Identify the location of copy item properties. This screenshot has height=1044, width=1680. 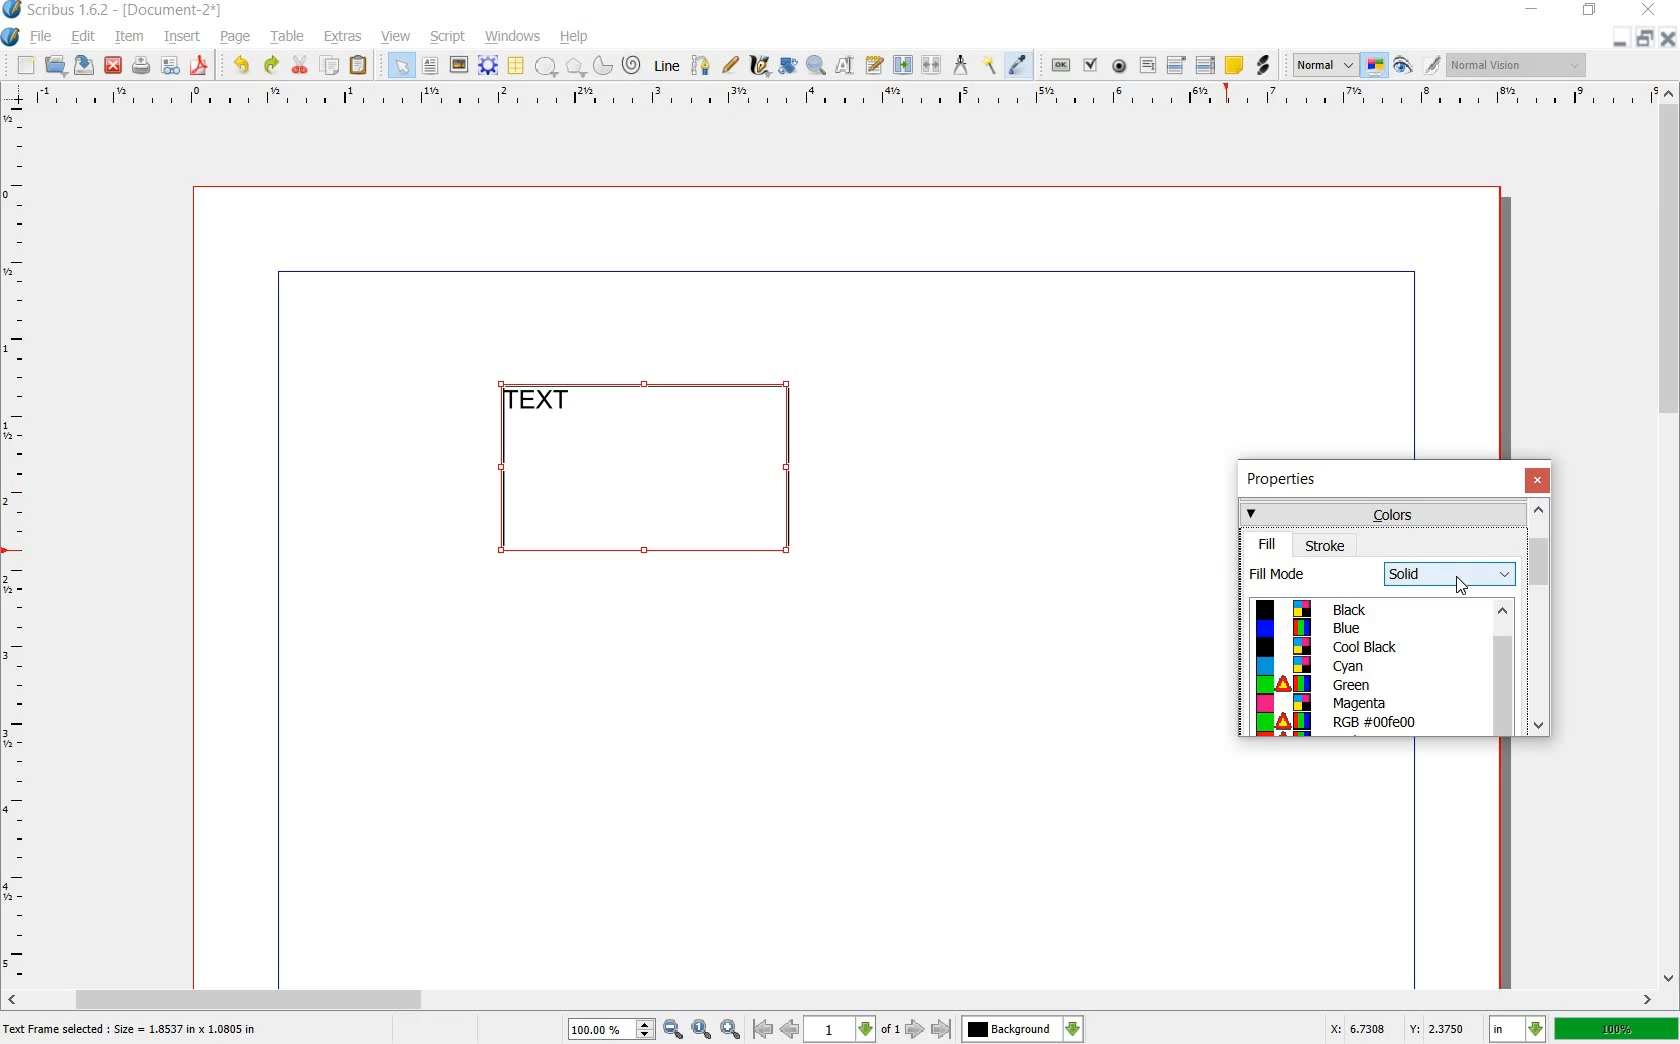
(991, 64).